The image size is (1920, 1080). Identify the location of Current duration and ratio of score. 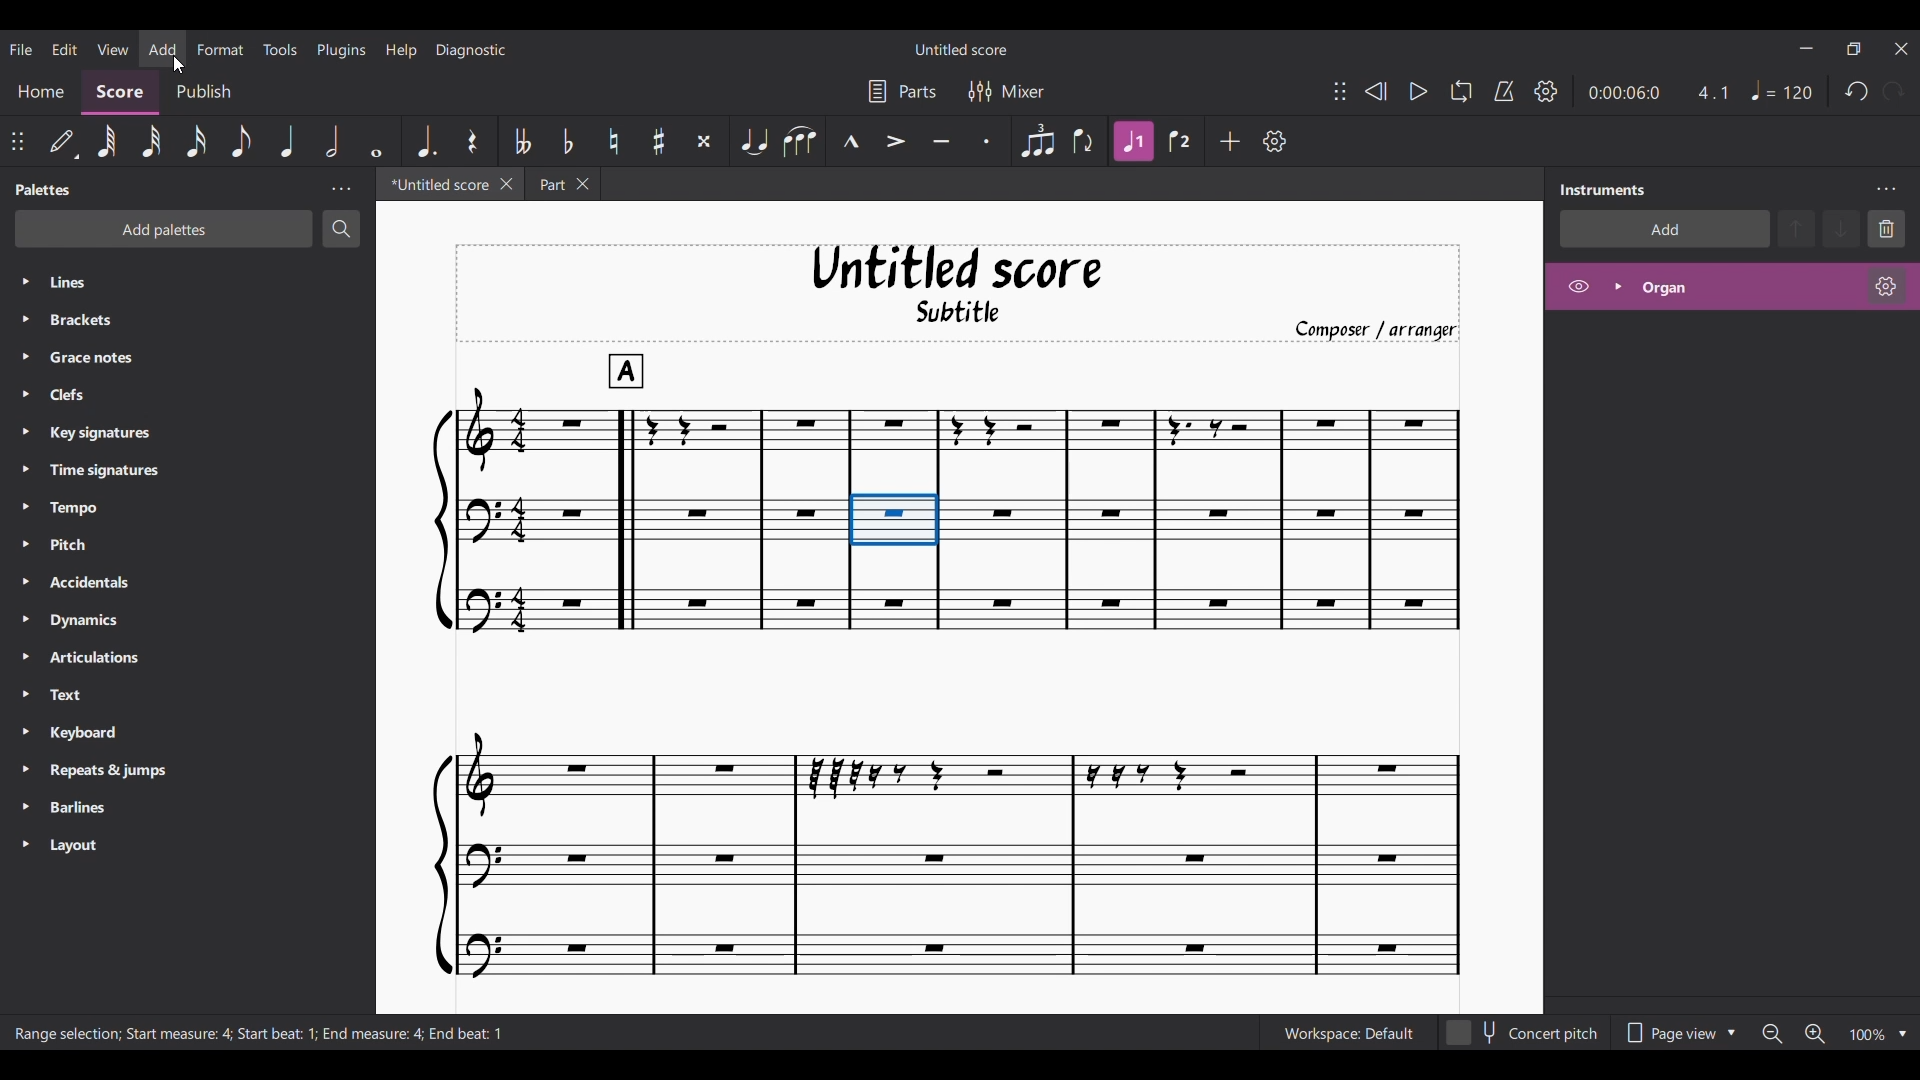
(1658, 92).